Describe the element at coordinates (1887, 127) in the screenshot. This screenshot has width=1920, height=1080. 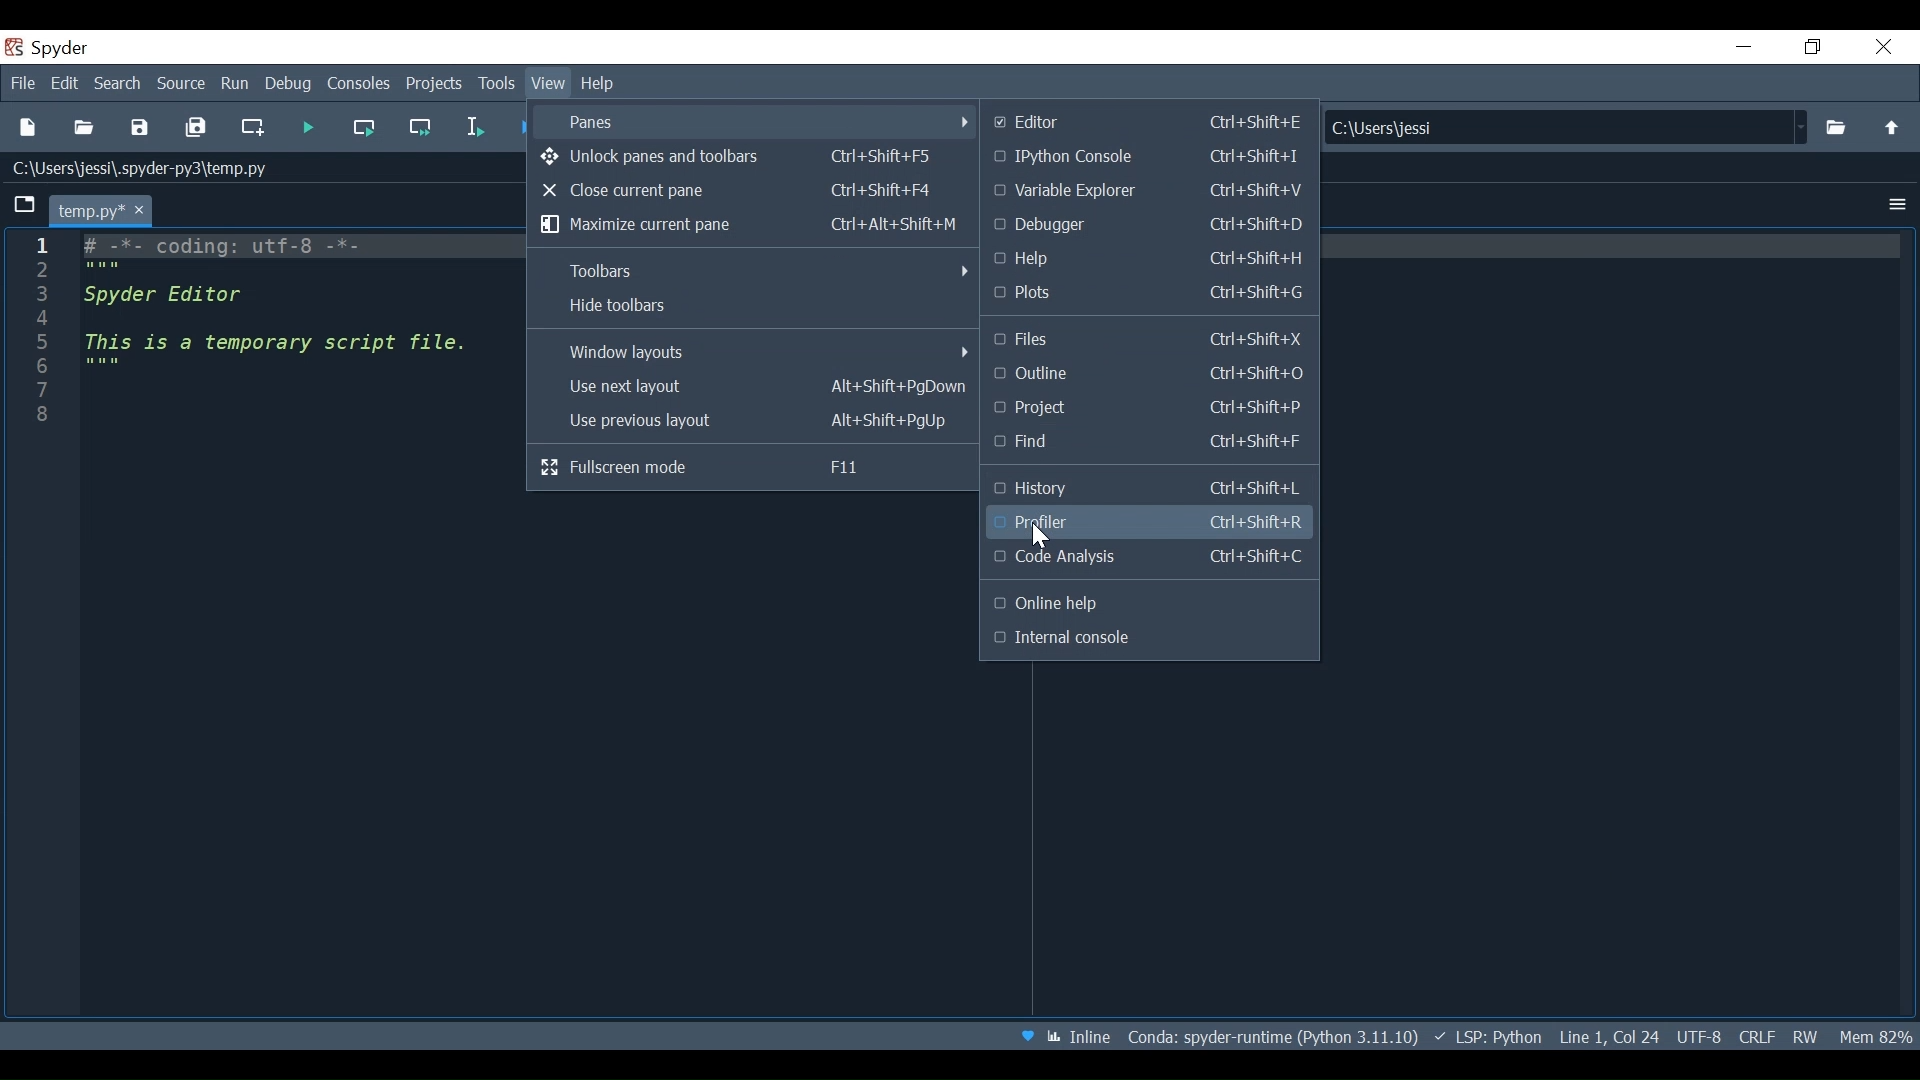
I see `move up` at that location.